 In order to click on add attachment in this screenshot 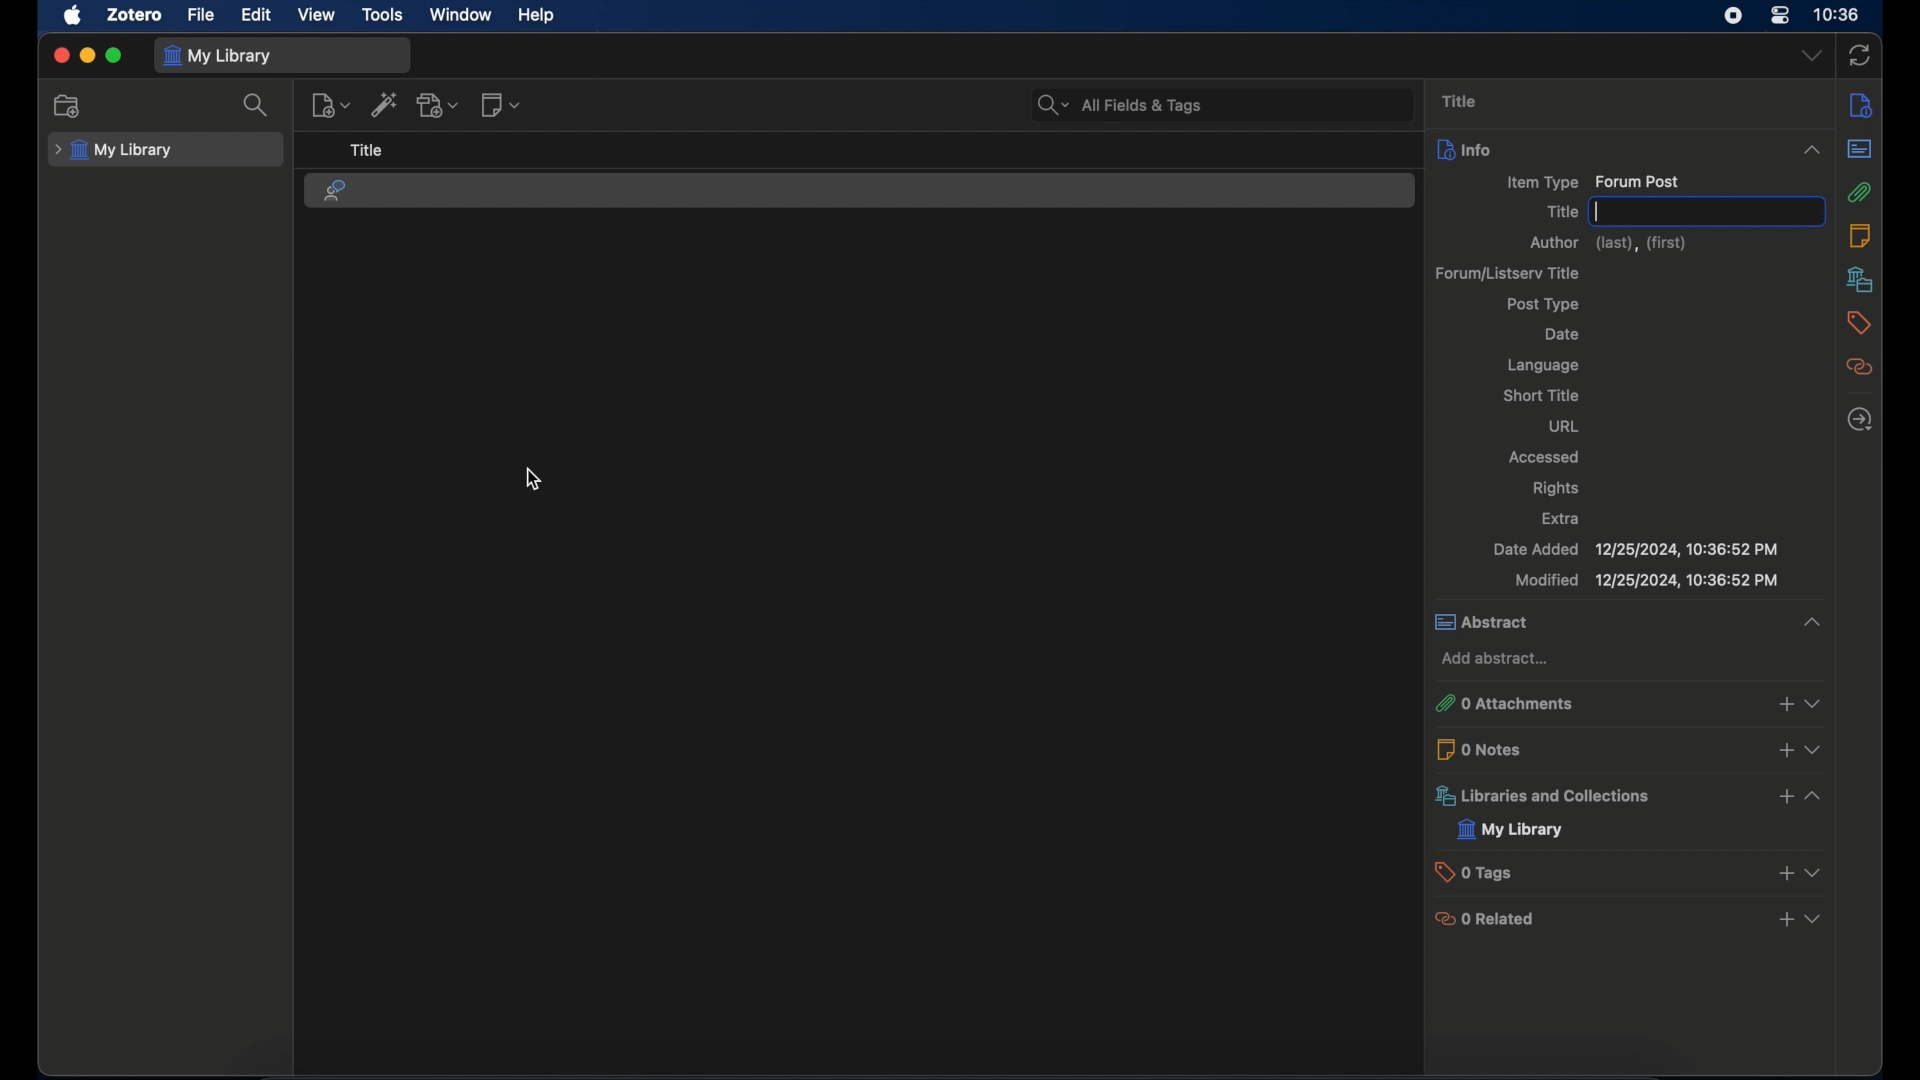, I will do `click(439, 104)`.